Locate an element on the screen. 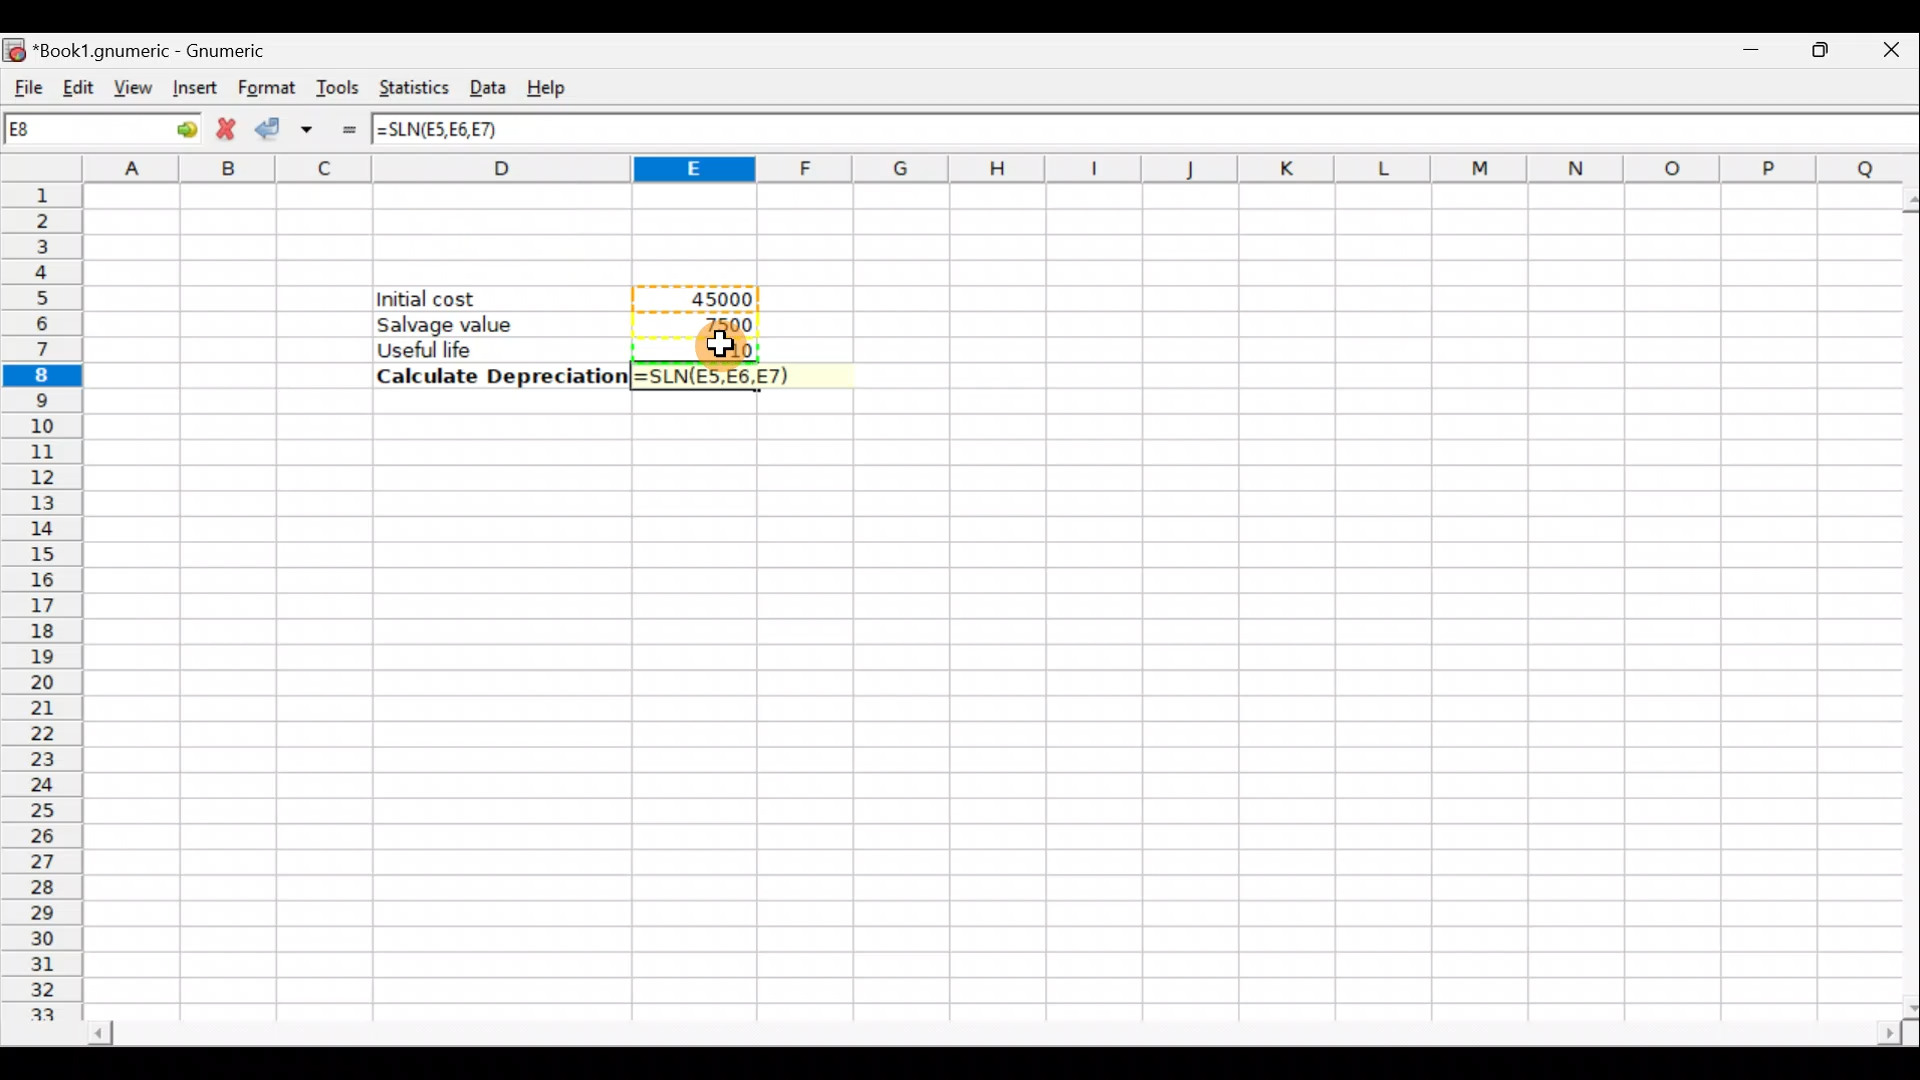 This screenshot has height=1080, width=1920. Enter formula is located at coordinates (348, 128).